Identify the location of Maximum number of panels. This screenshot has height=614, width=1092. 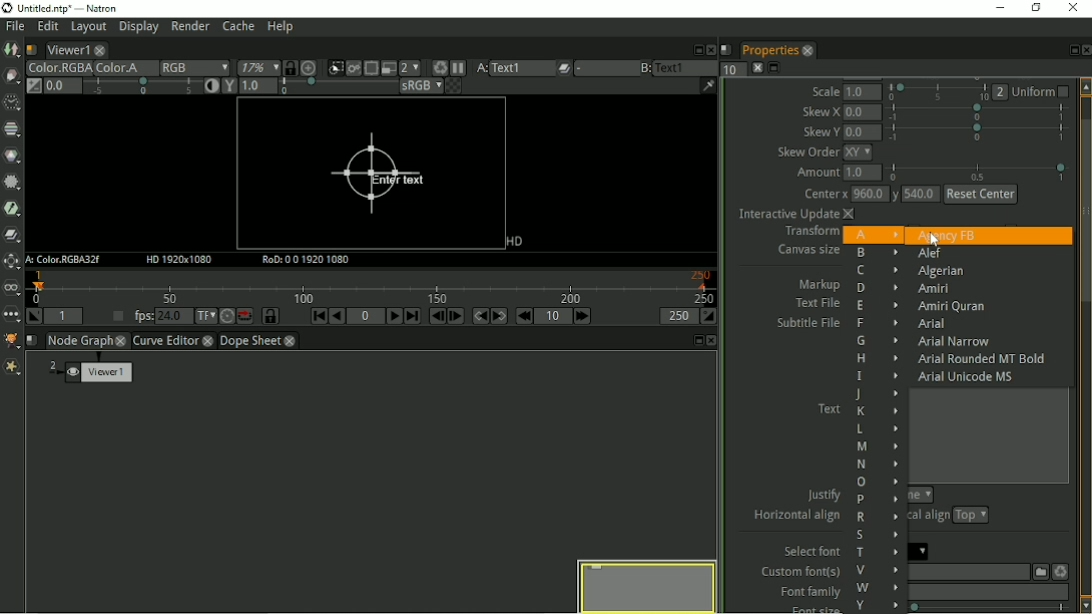
(733, 69).